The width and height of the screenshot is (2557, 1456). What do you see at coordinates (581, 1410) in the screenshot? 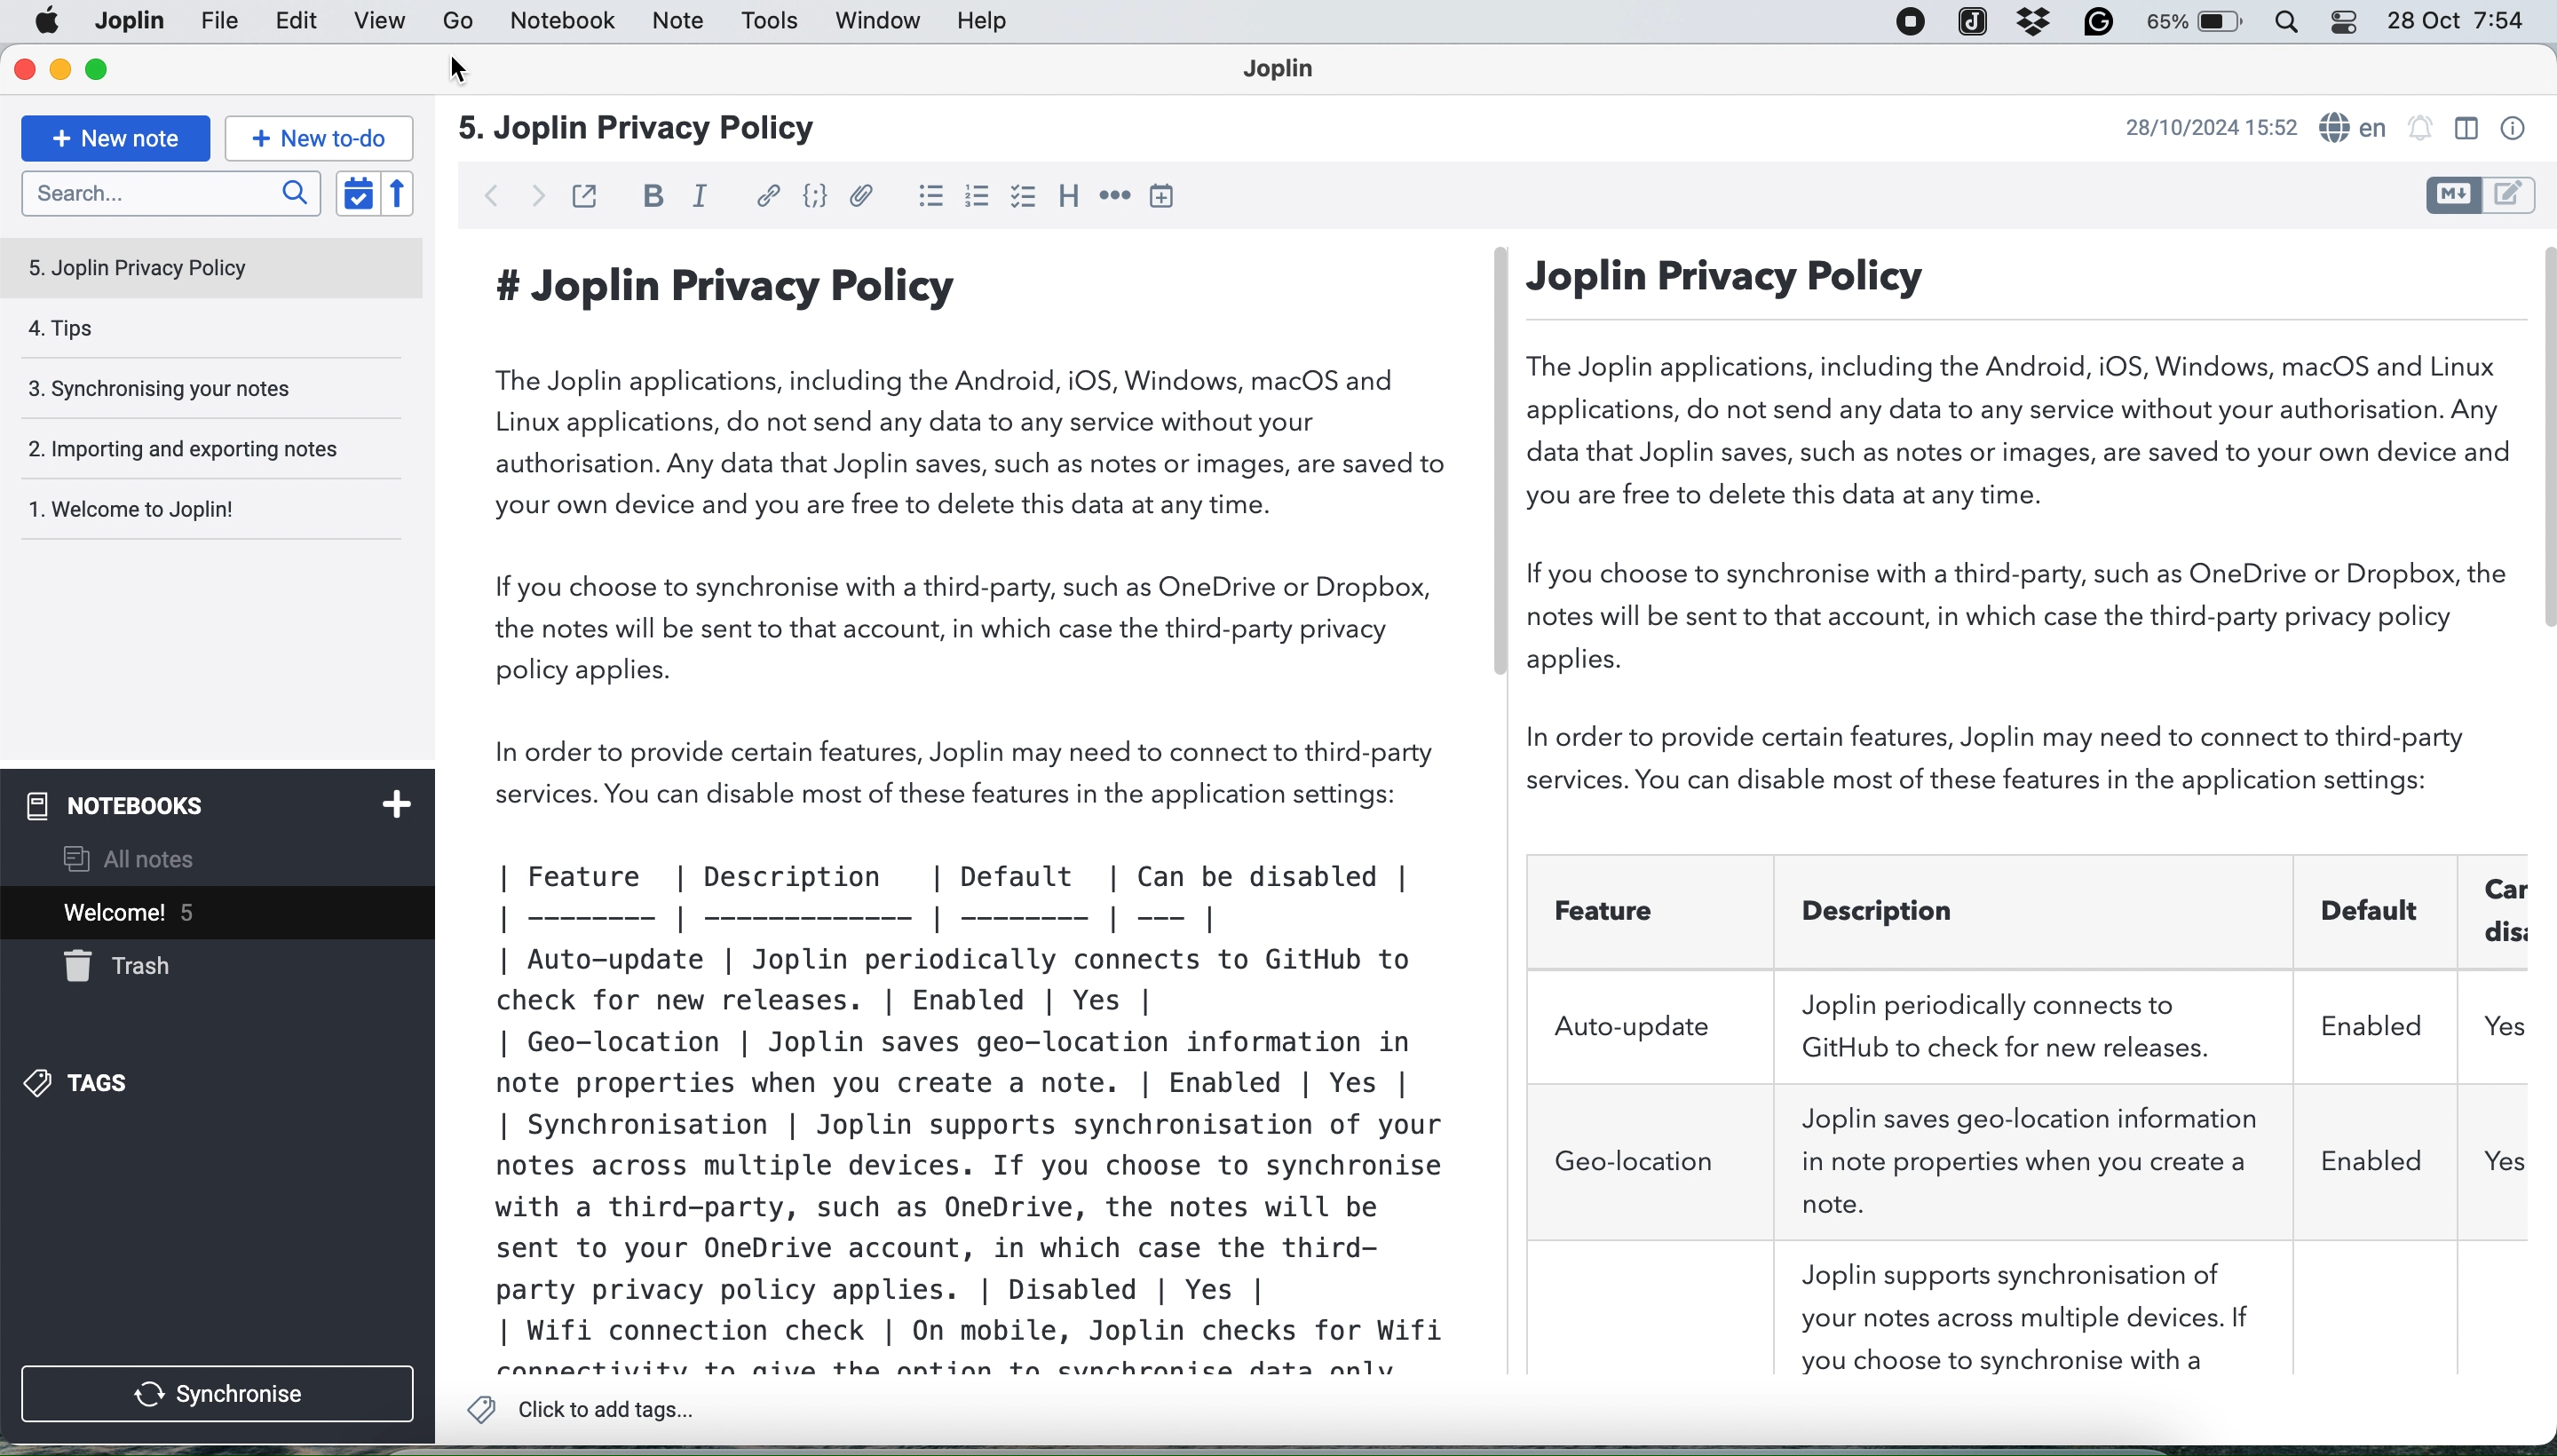
I see `click to add tags` at bounding box center [581, 1410].